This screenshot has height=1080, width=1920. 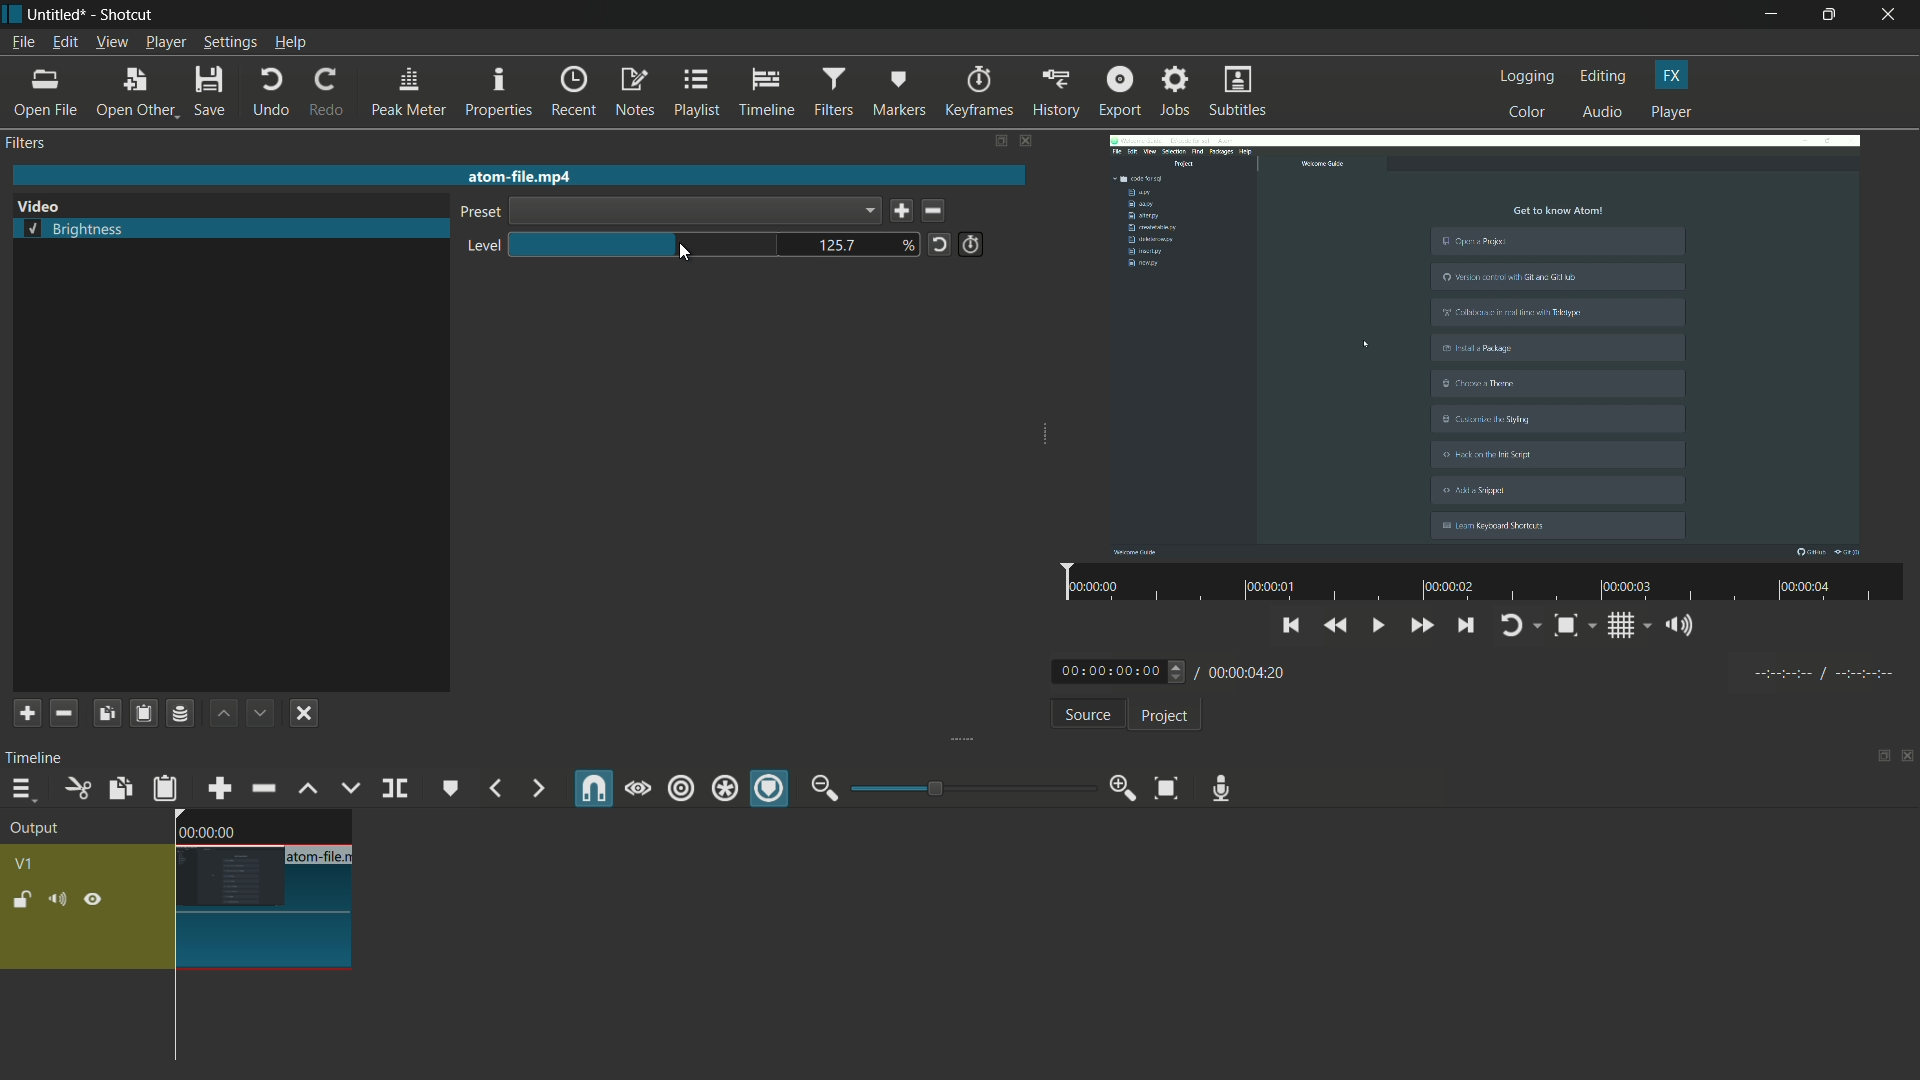 What do you see at coordinates (1771, 15) in the screenshot?
I see `minimize` at bounding box center [1771, 15].